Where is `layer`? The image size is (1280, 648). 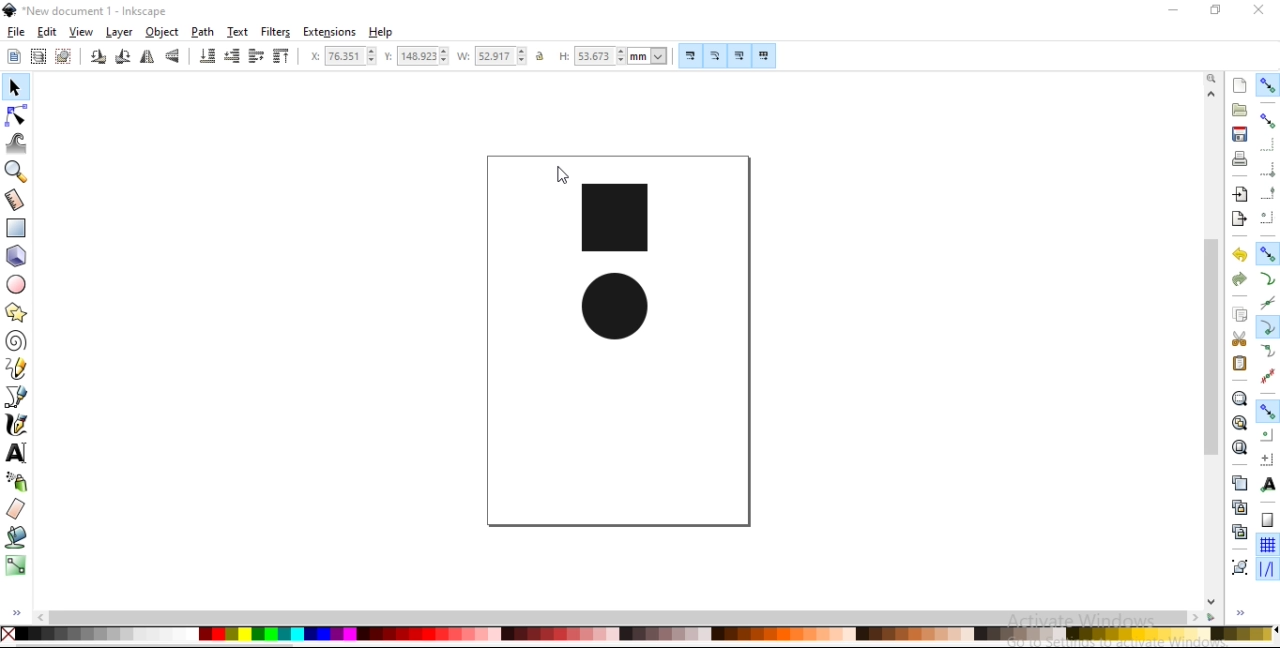
layer is located at coordinates (118, 33).